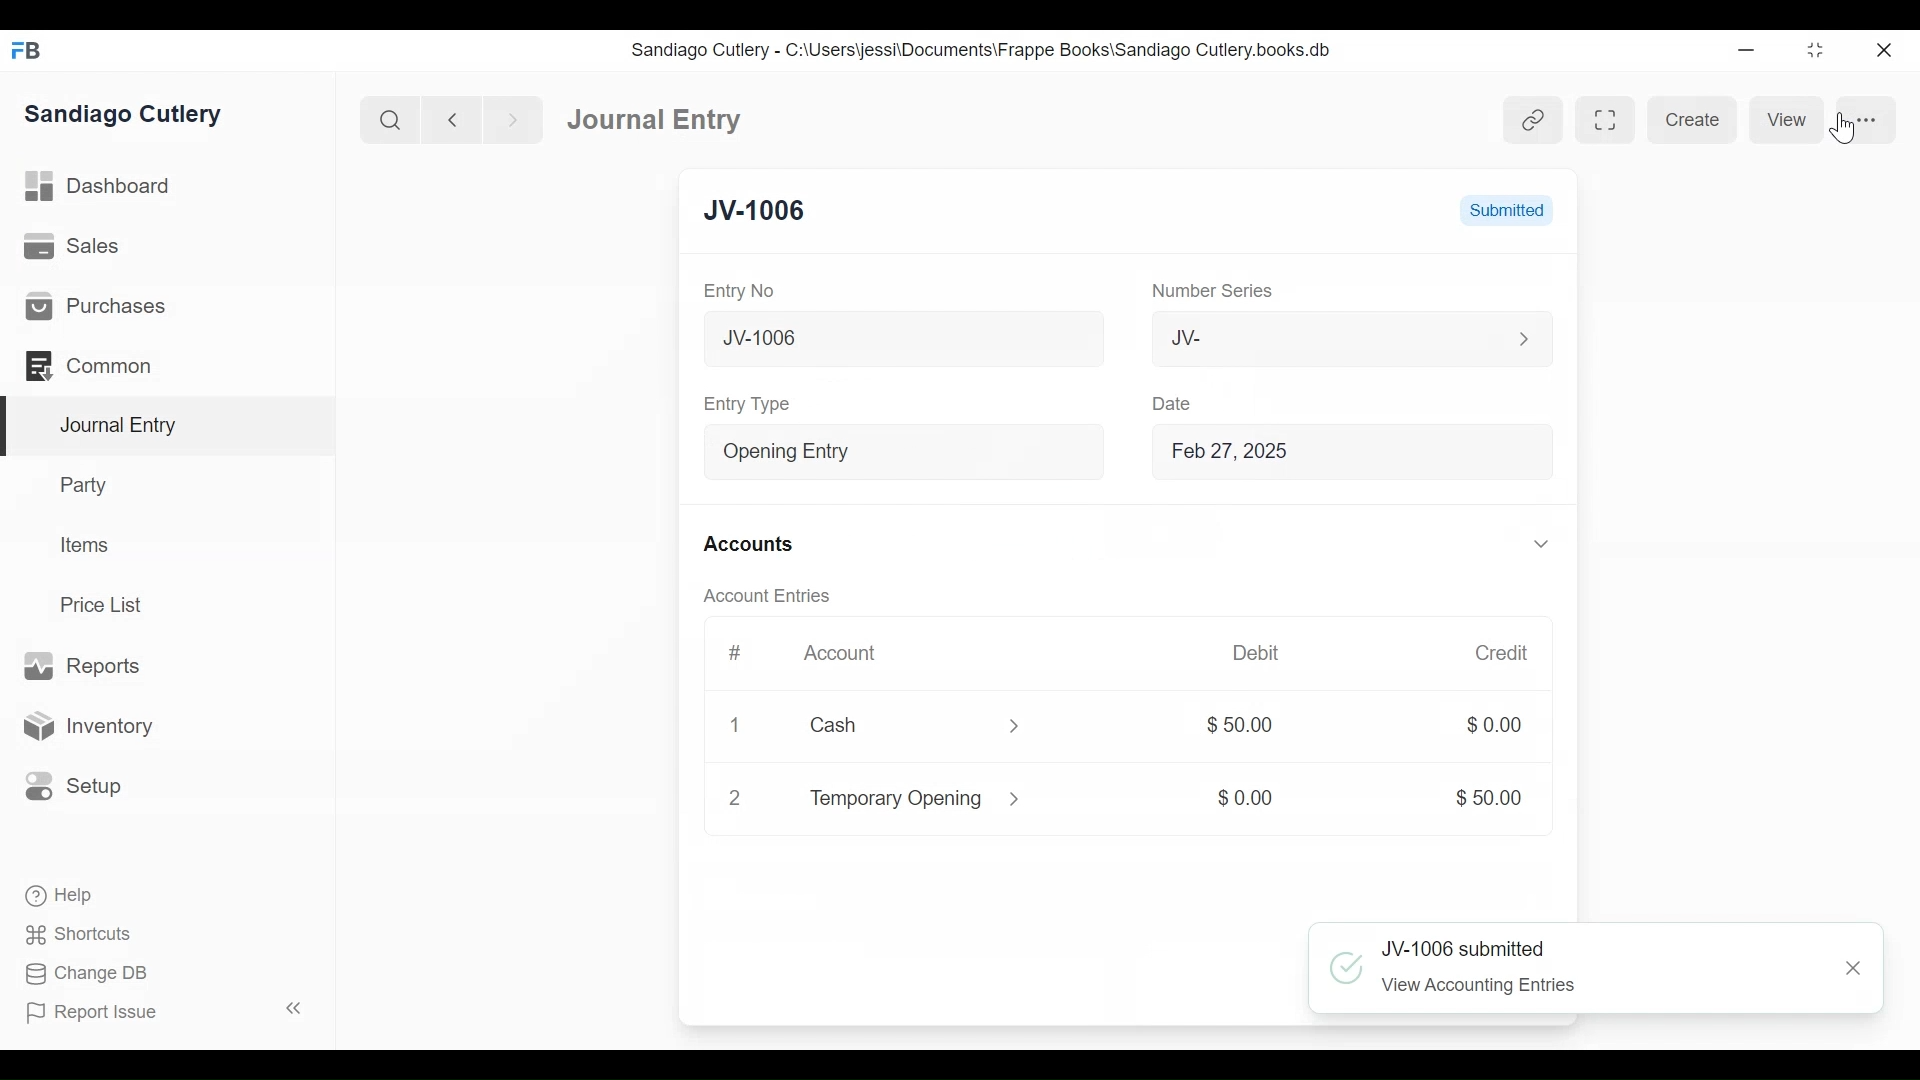 This screenshot has height=1080, width=1920. What do you see at coordinates (1240, 725) in the screenshot?
I see `$50.00` at bounding box center [1240, 725].